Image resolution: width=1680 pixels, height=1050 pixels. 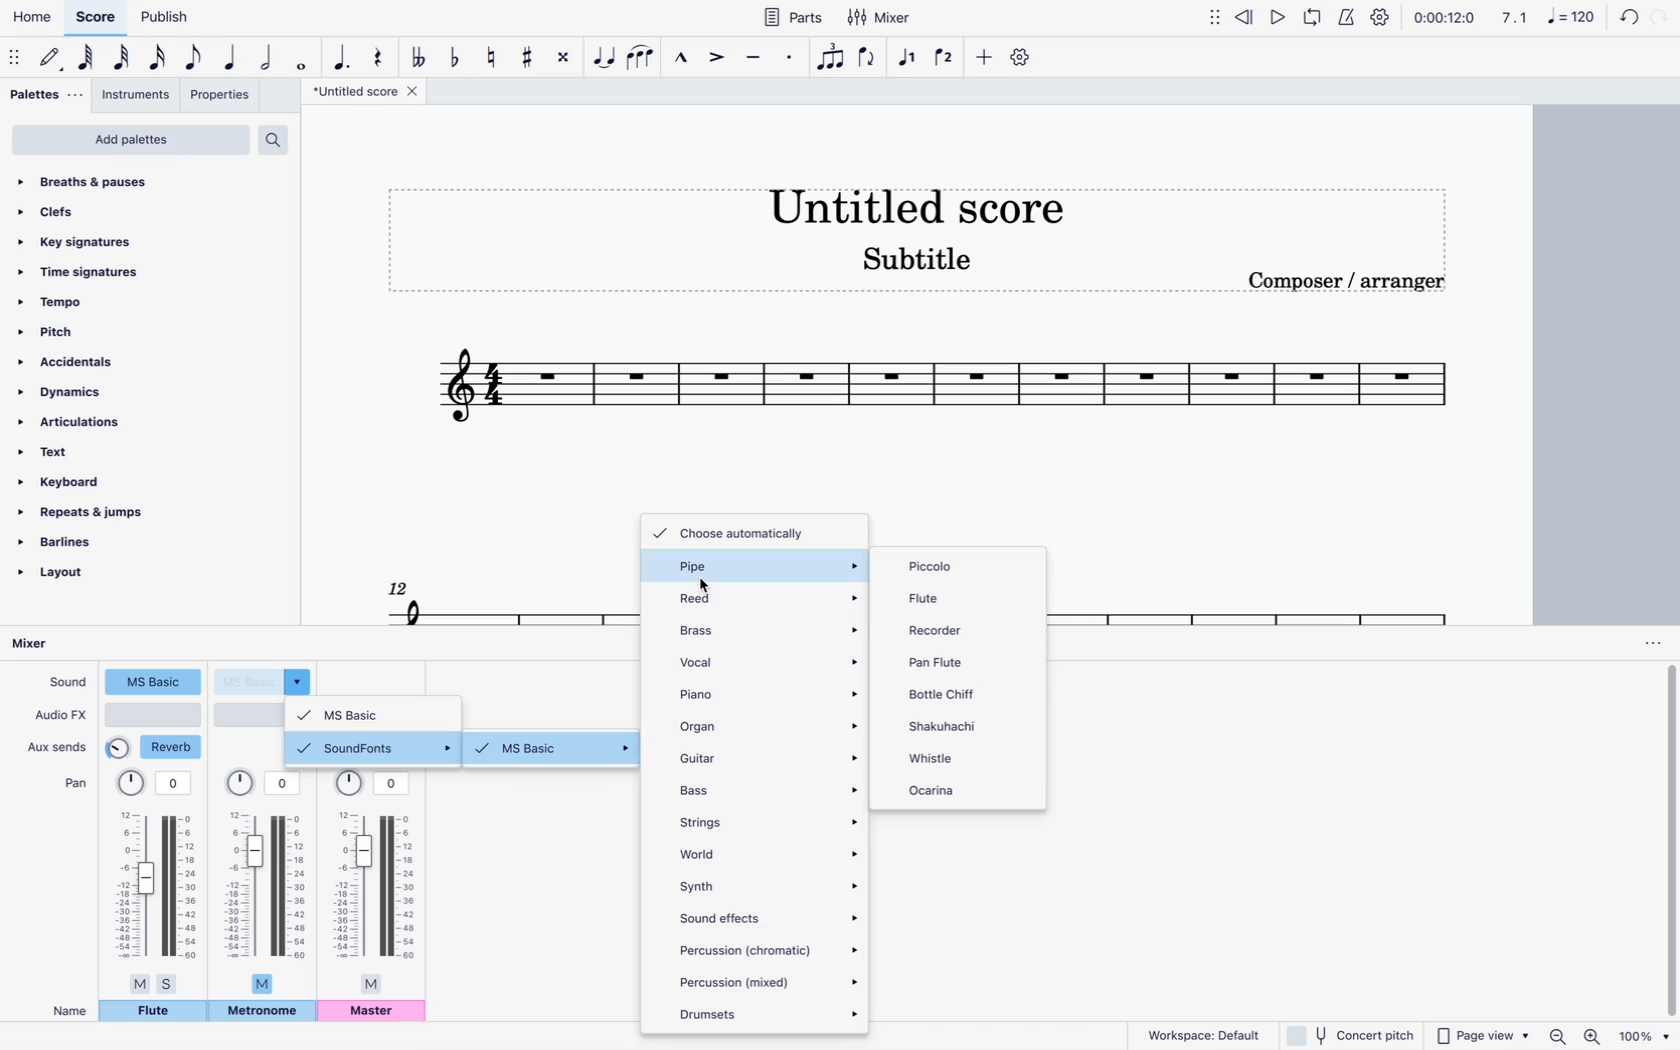 What do you see at coordinates (72, 784) in the screenshot?
I see `pan` at bounding box center [72, 784].